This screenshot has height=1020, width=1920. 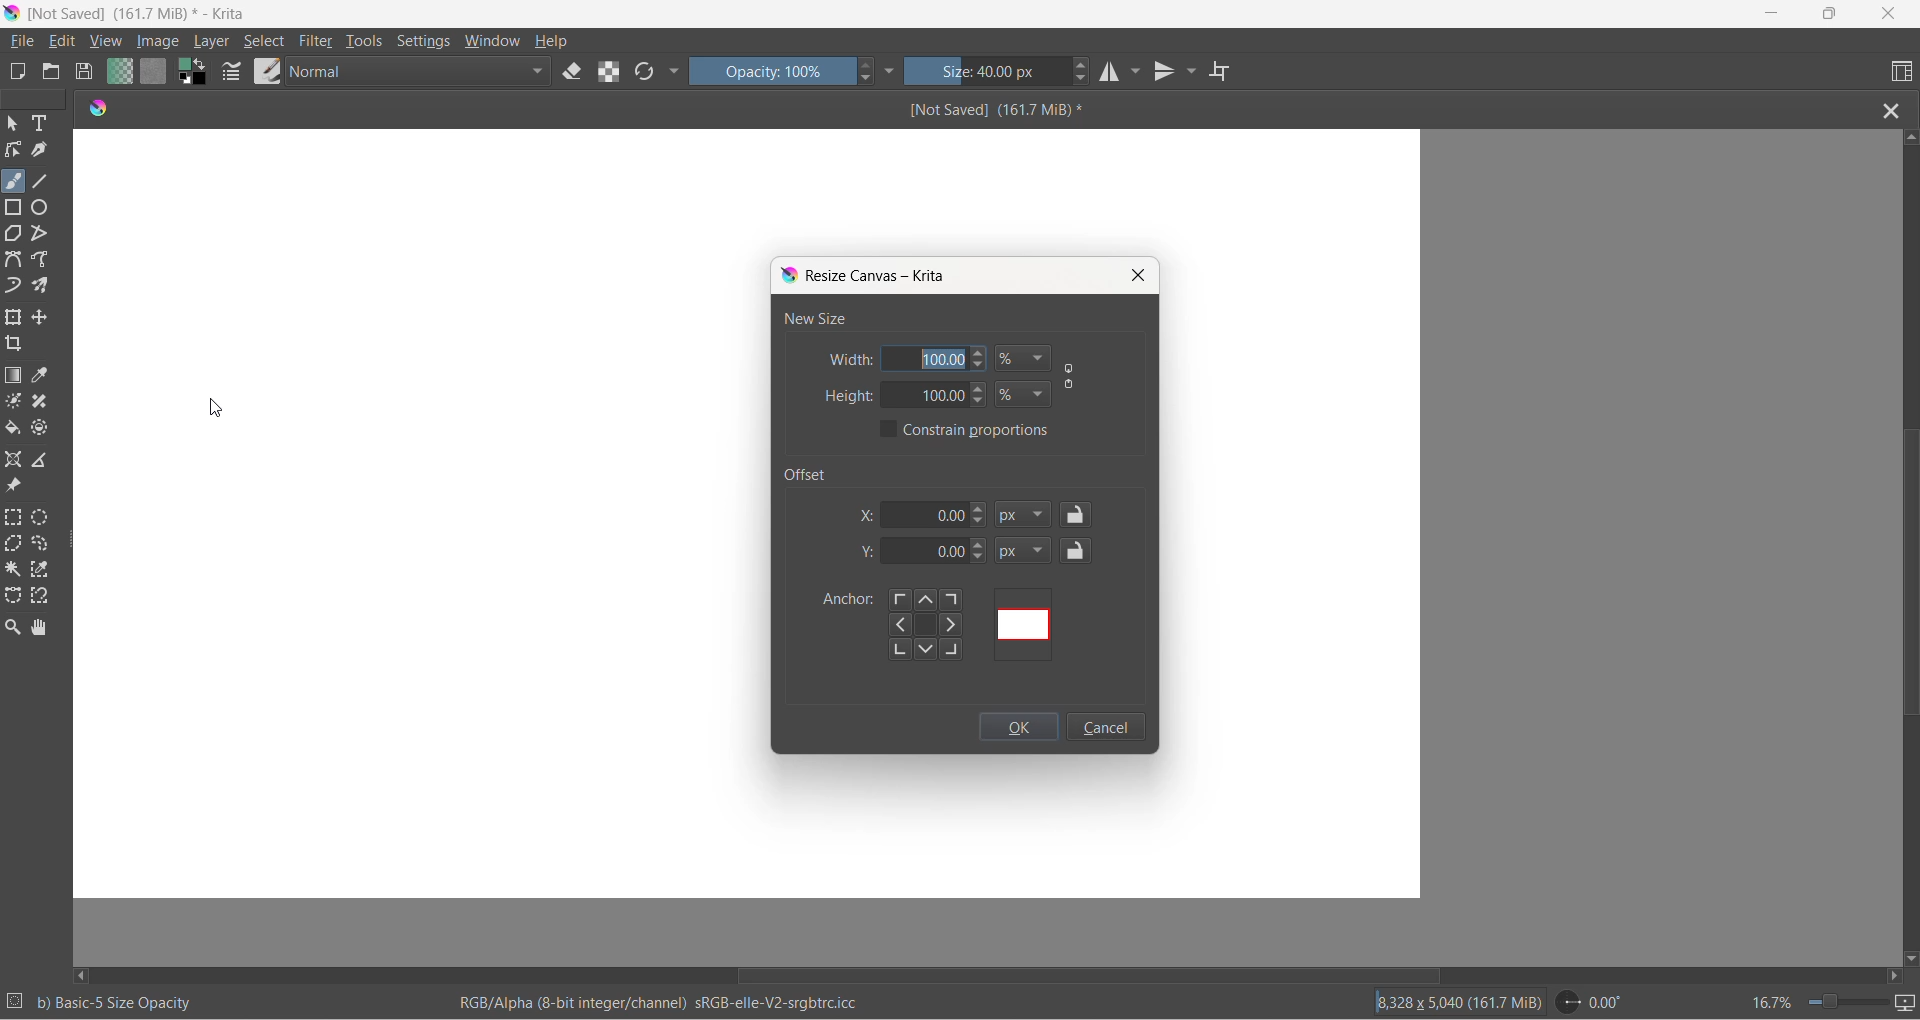 What do you see at coordinates (1839, 1002) in the screenshot?
I see `zoom slider` at bounding box center [1839, 1002].